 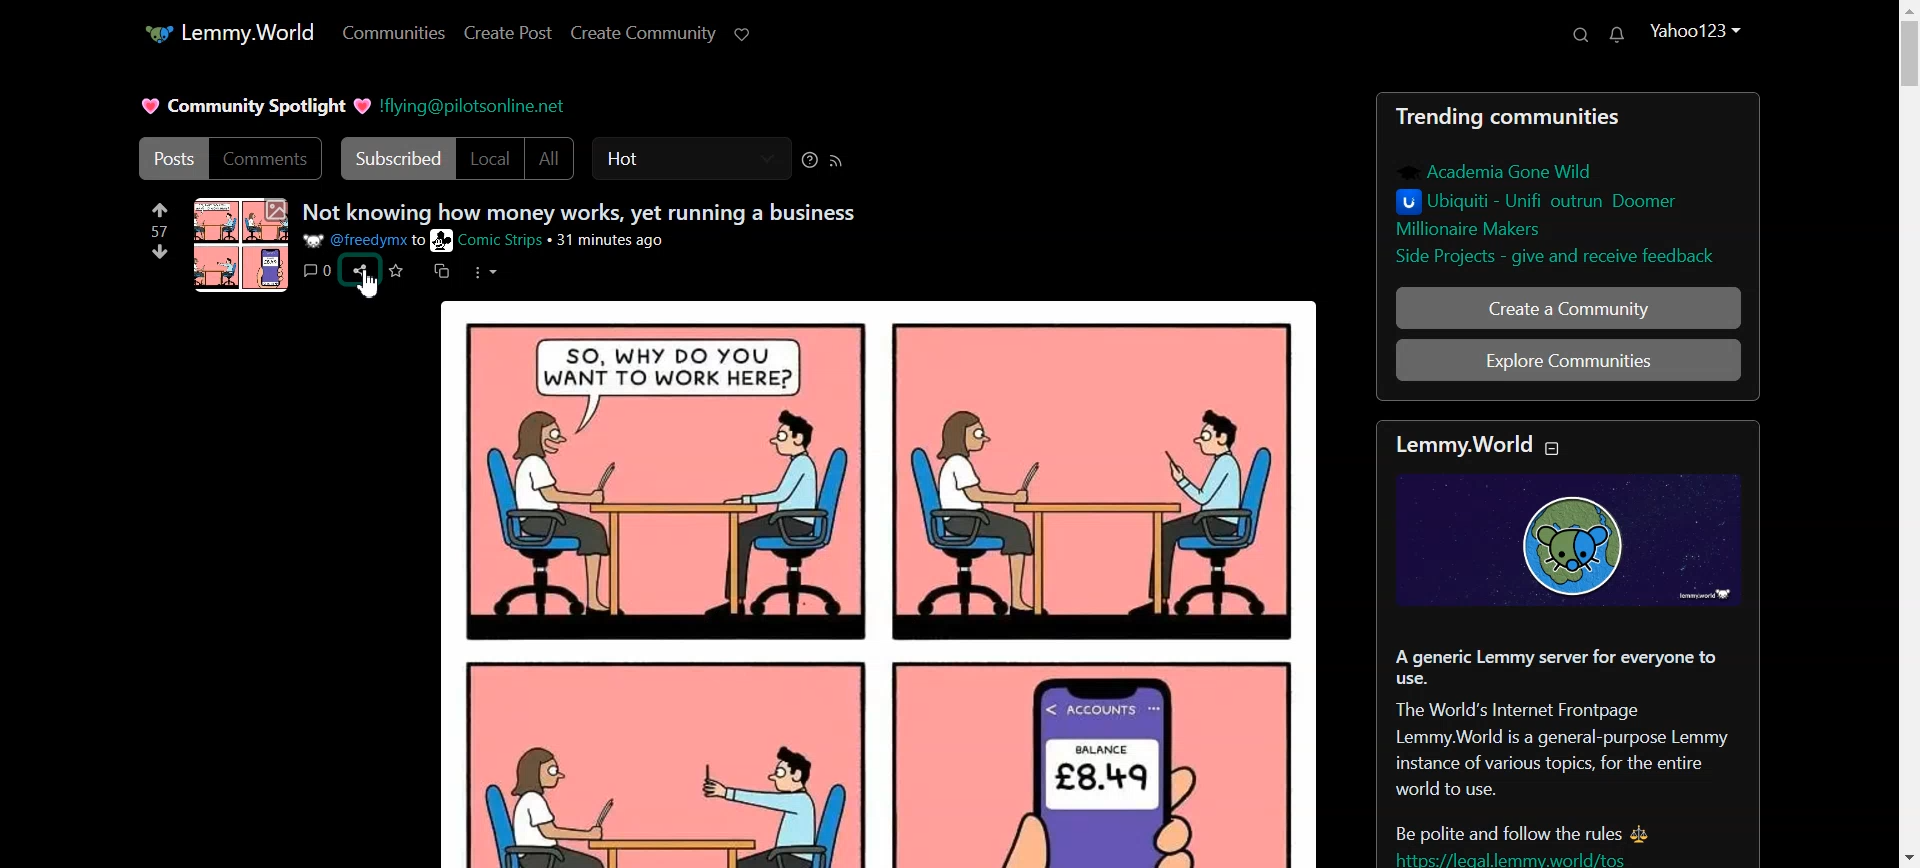 I want to click on lemmy world, so click(x=1460, y=444).